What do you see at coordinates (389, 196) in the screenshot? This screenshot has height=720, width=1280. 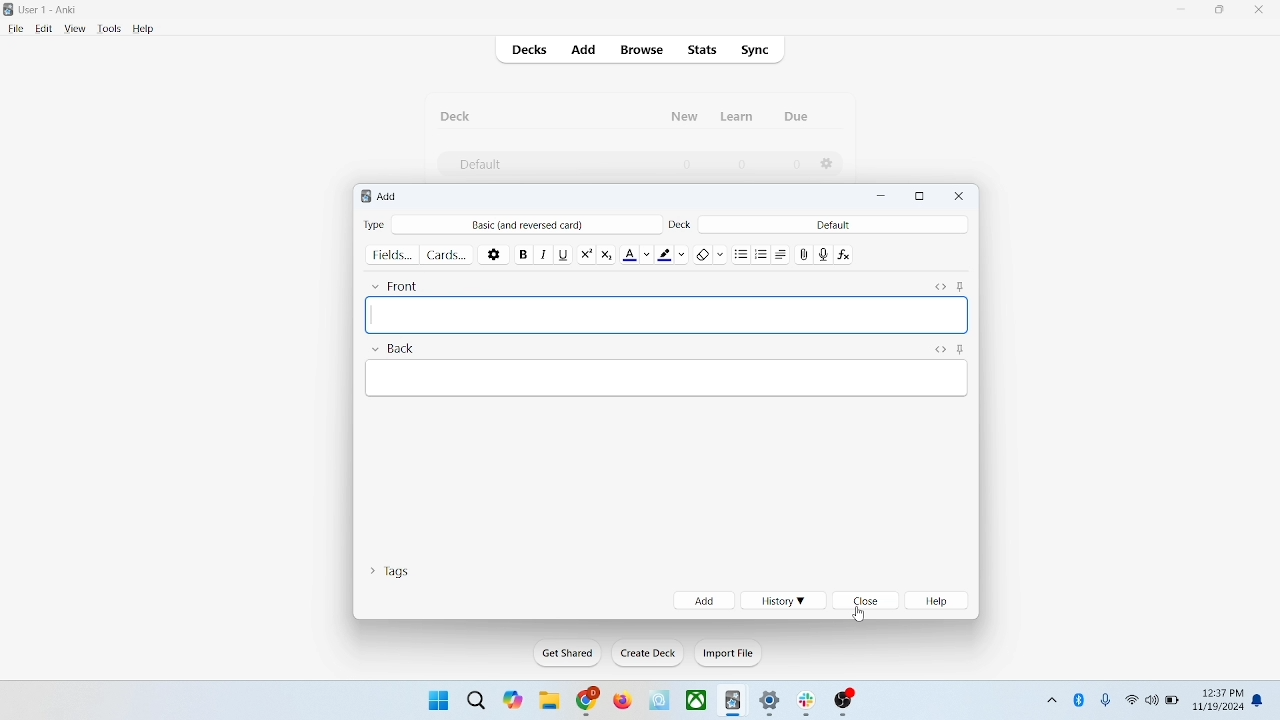 I see `add` at bounding box center [389, 196].